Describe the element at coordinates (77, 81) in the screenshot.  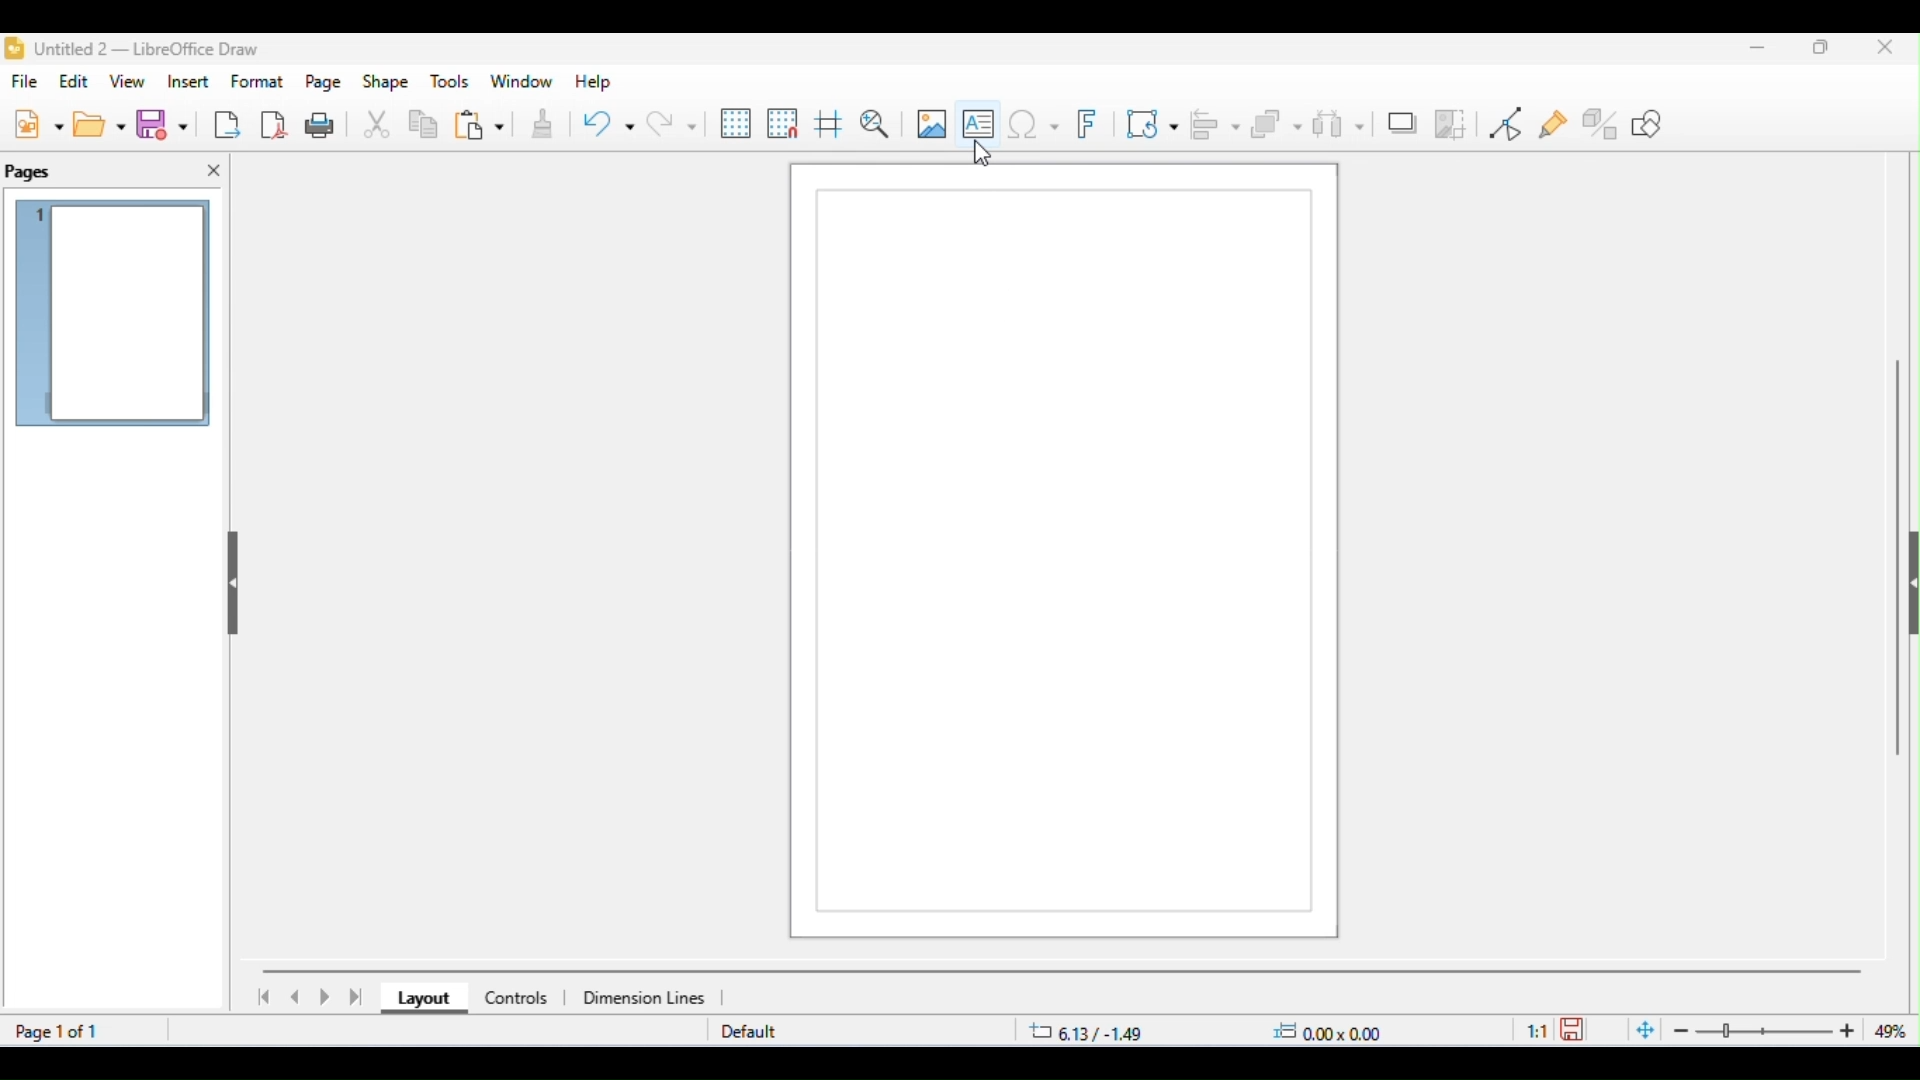
I see `edit` at that location.